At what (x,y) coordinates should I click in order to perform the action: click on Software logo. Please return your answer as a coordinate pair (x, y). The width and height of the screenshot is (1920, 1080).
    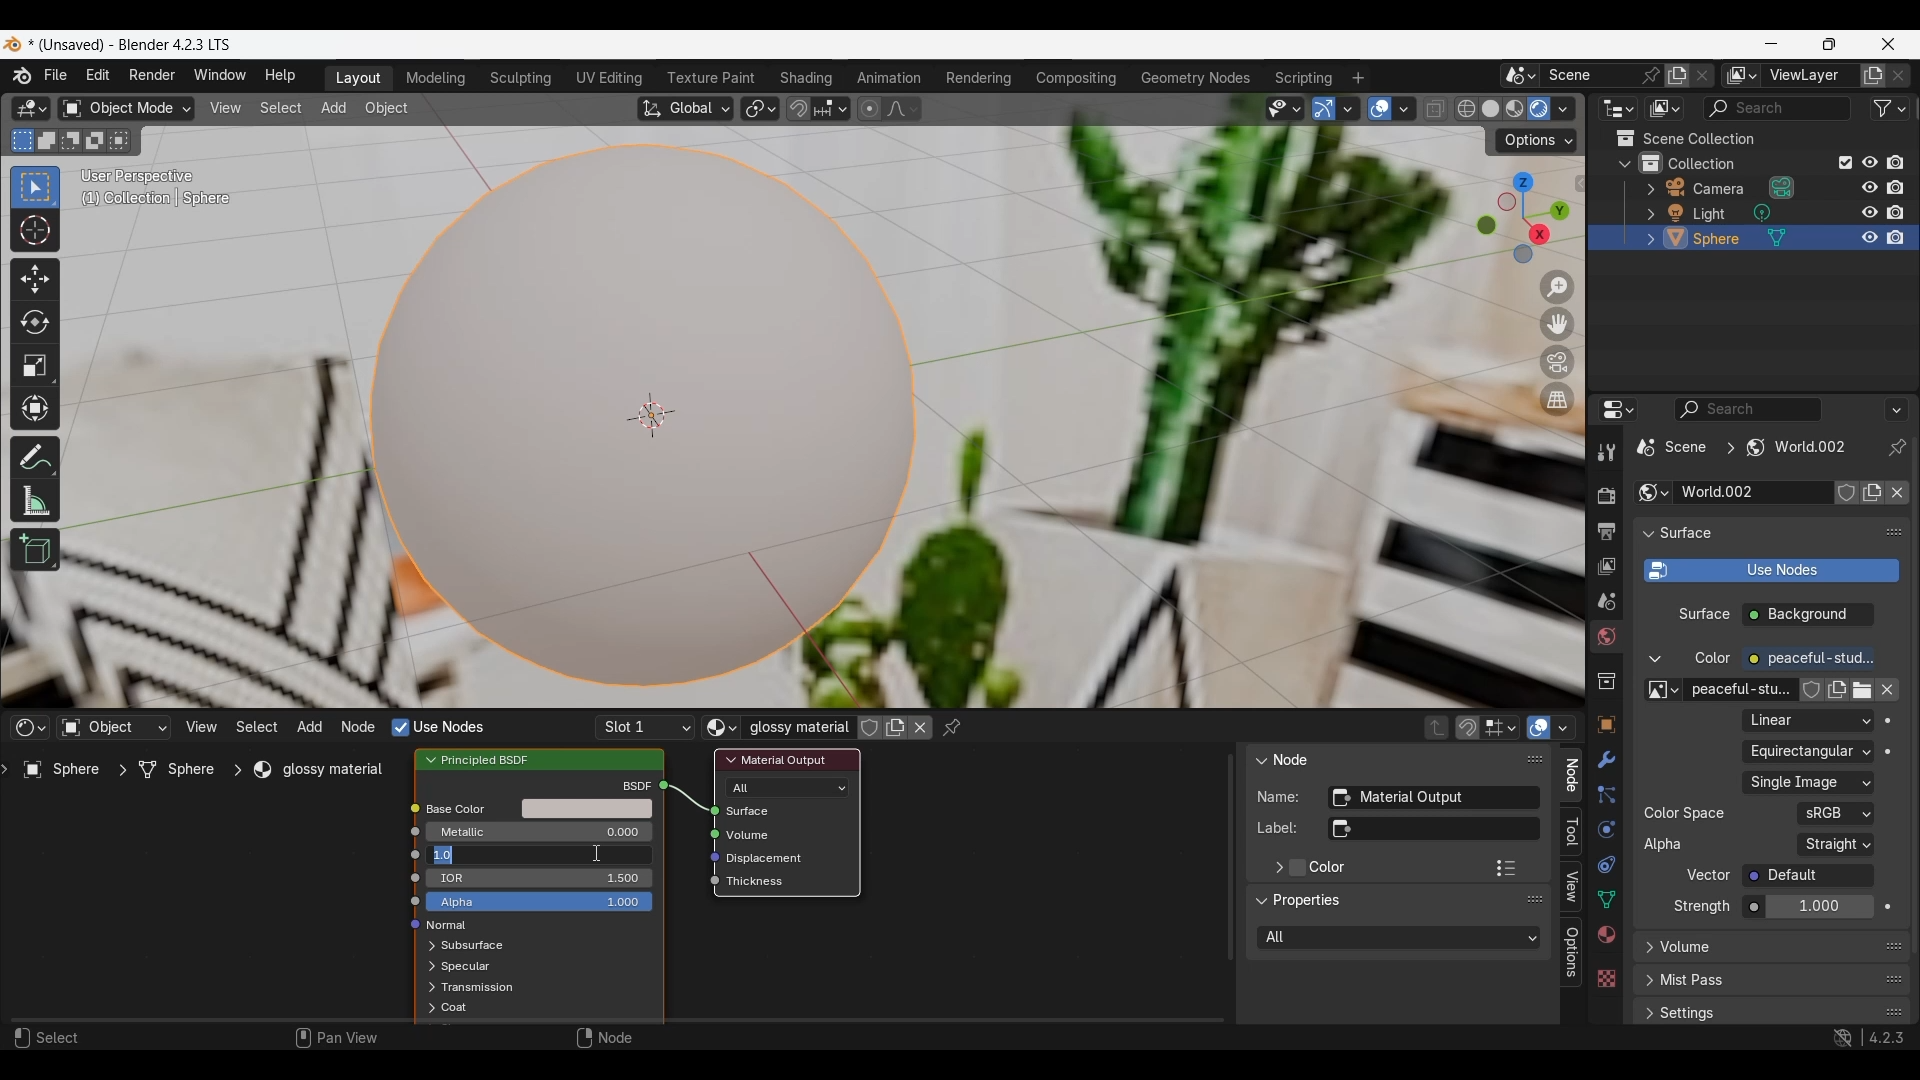
    Looking at the image, I should click on (12, 45).